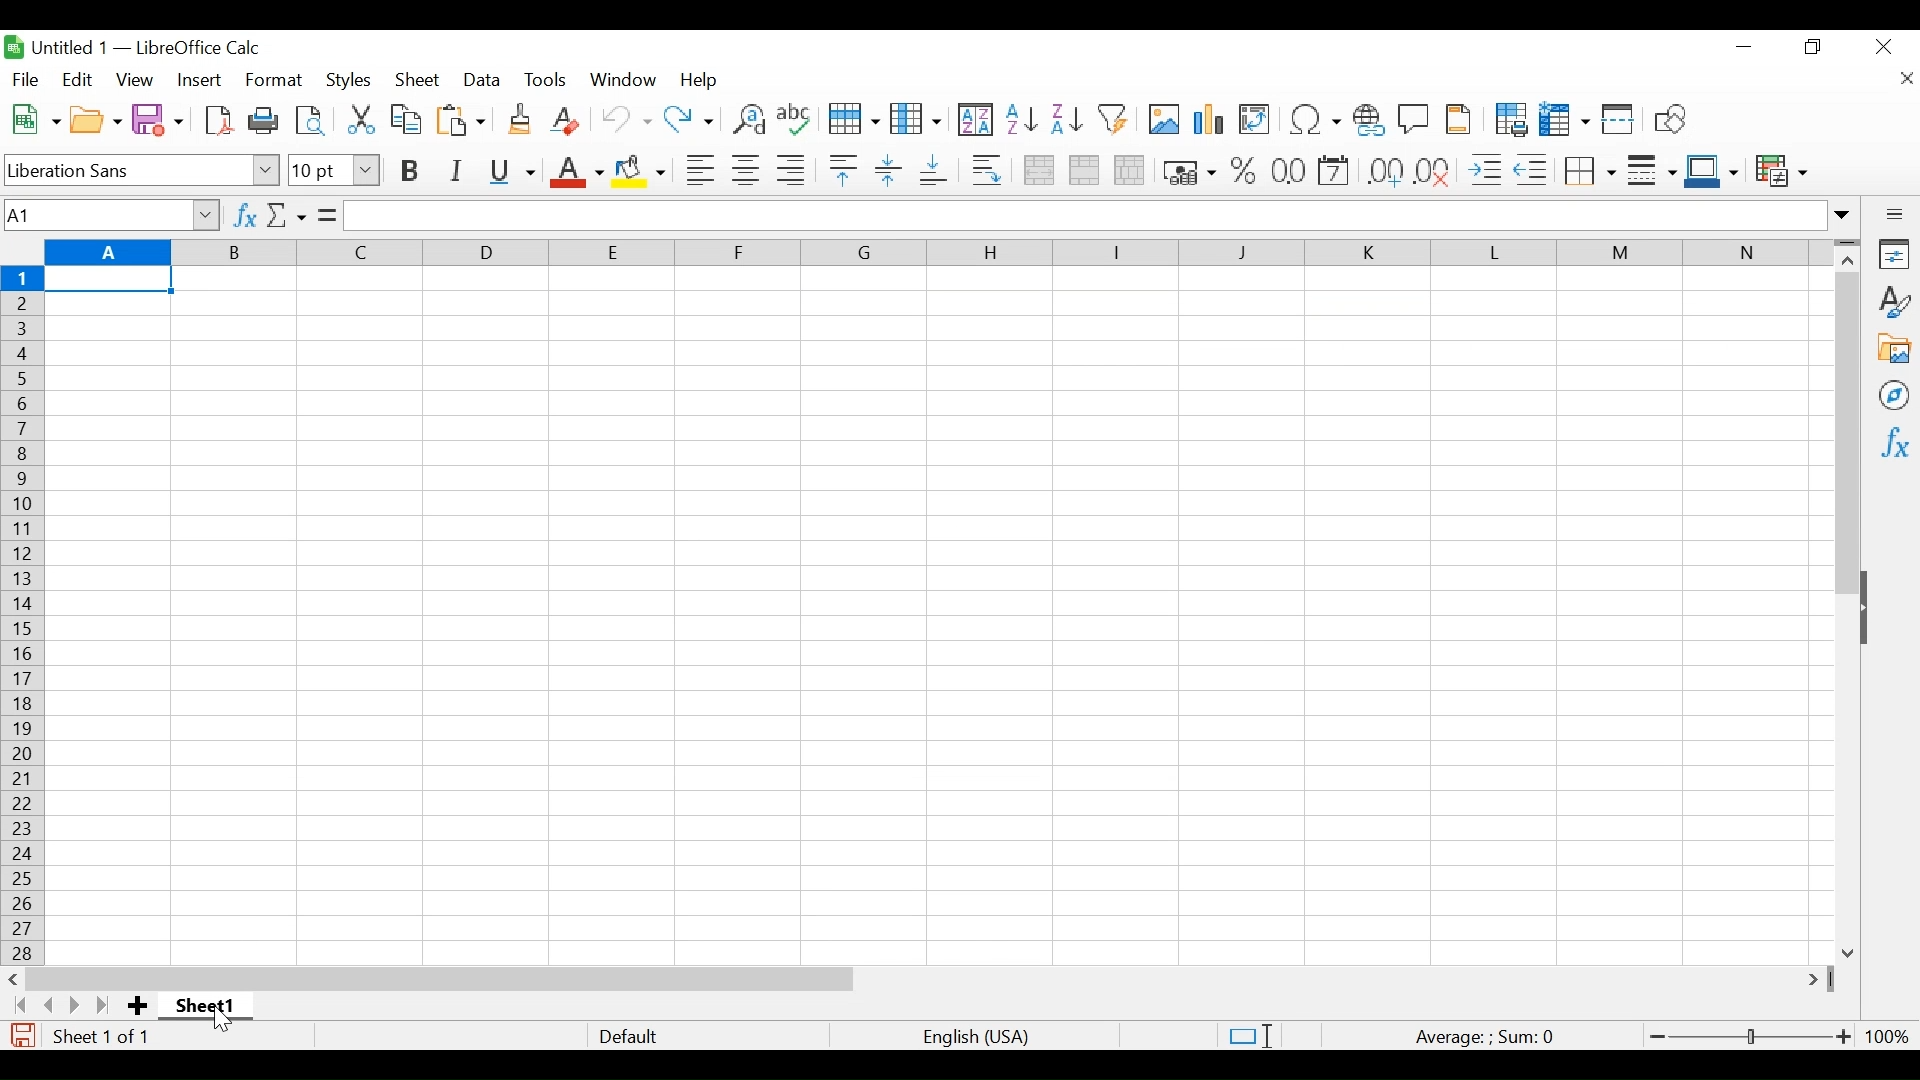 The image size is (1920, 1080). I want to click on Print, so click(263, 118).